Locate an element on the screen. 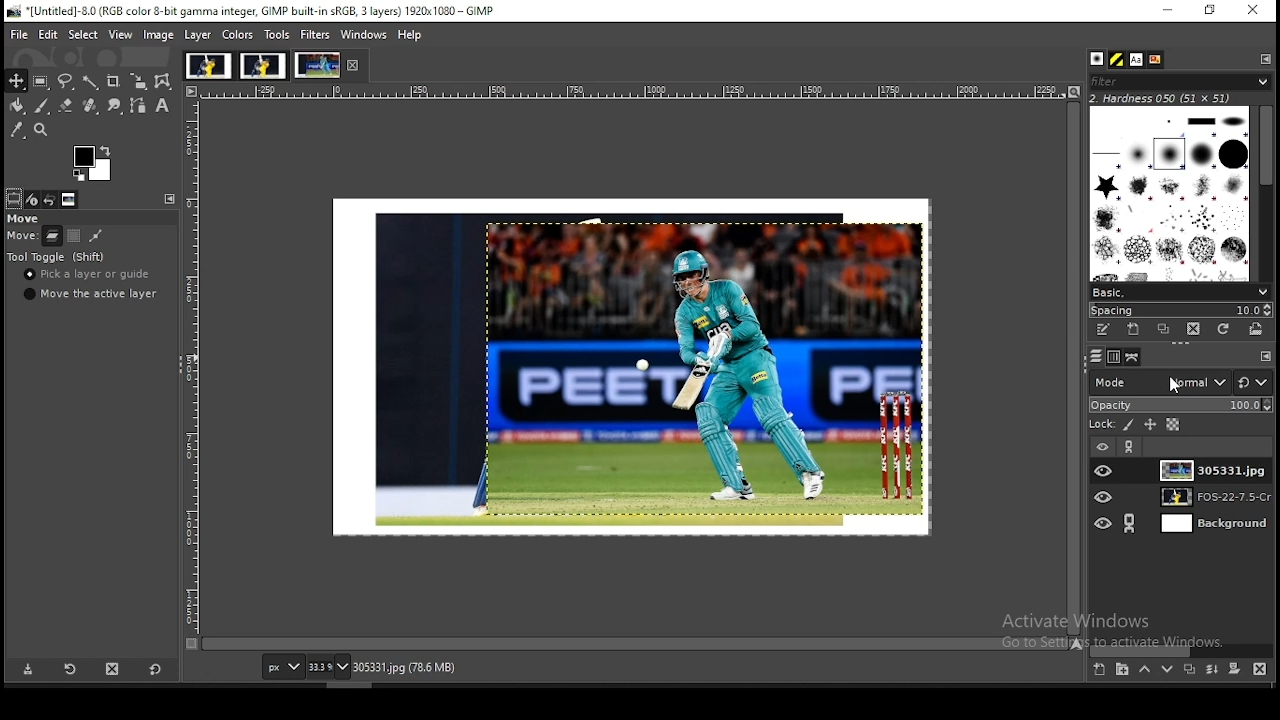 The height and width of the screenshot is (720, 1280). scroll bar is located at coordinates (635, 643).